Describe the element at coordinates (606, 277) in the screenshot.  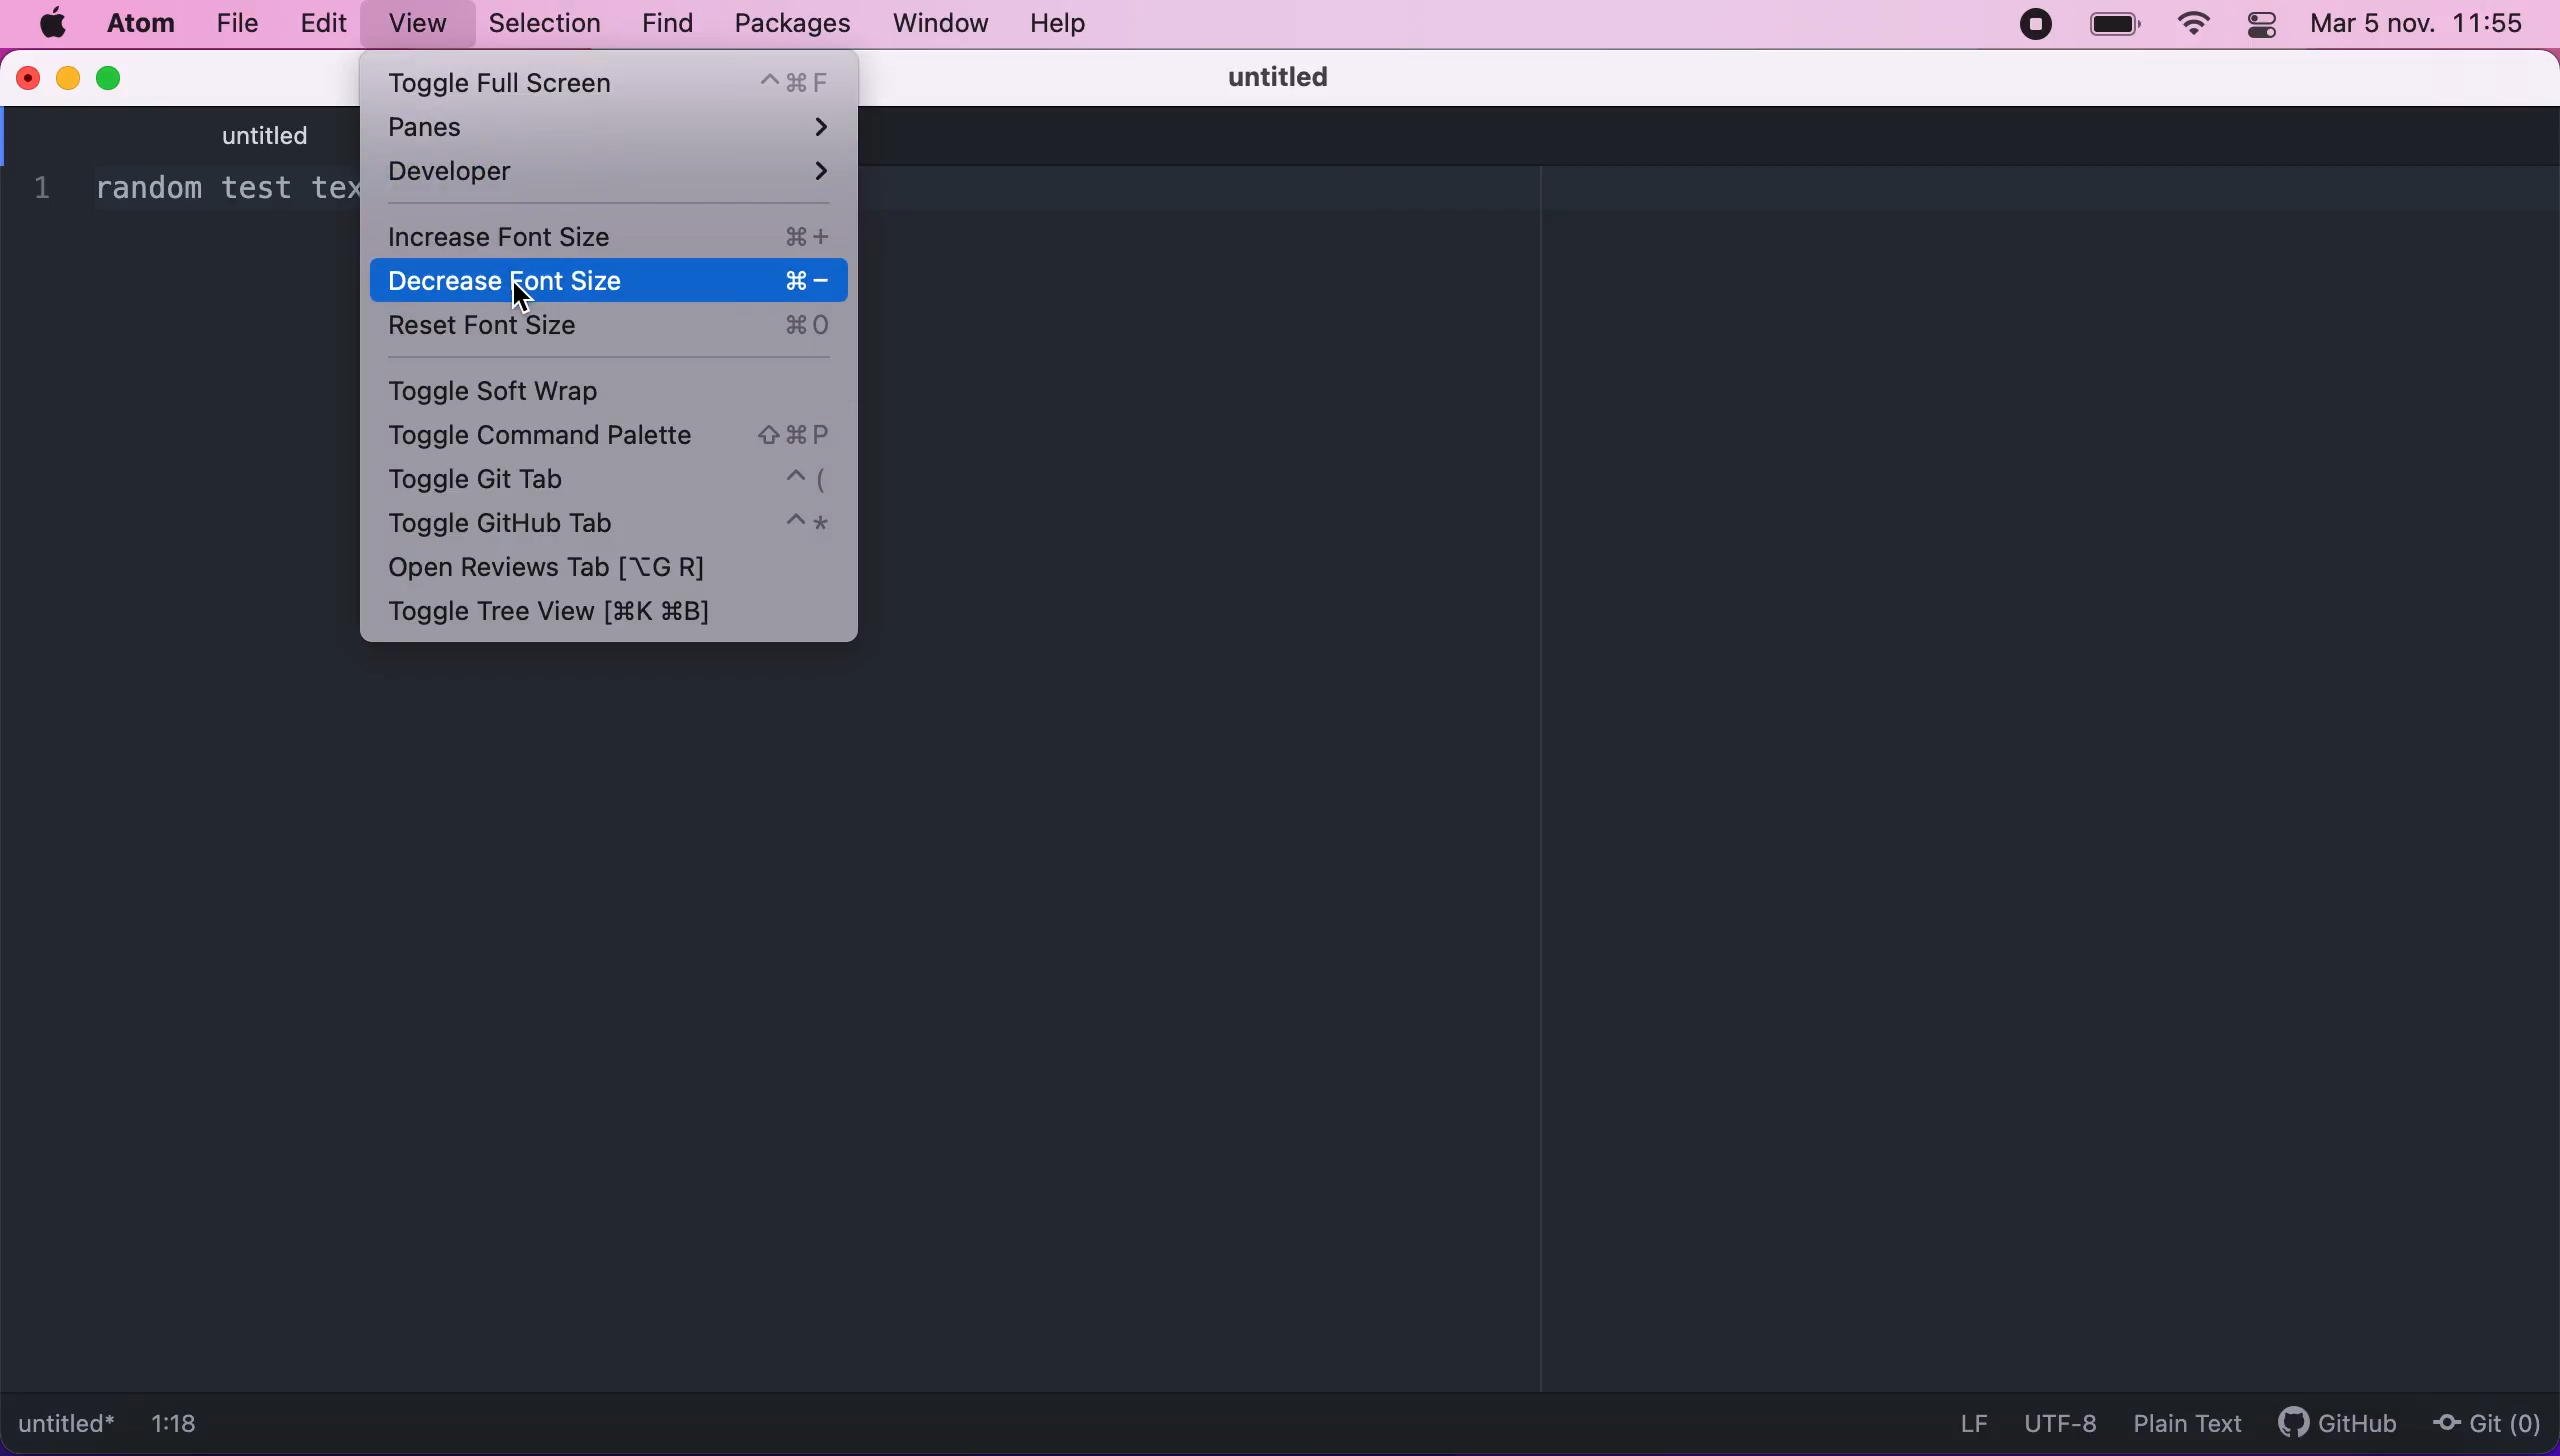
I see `decrease font size` at that location.